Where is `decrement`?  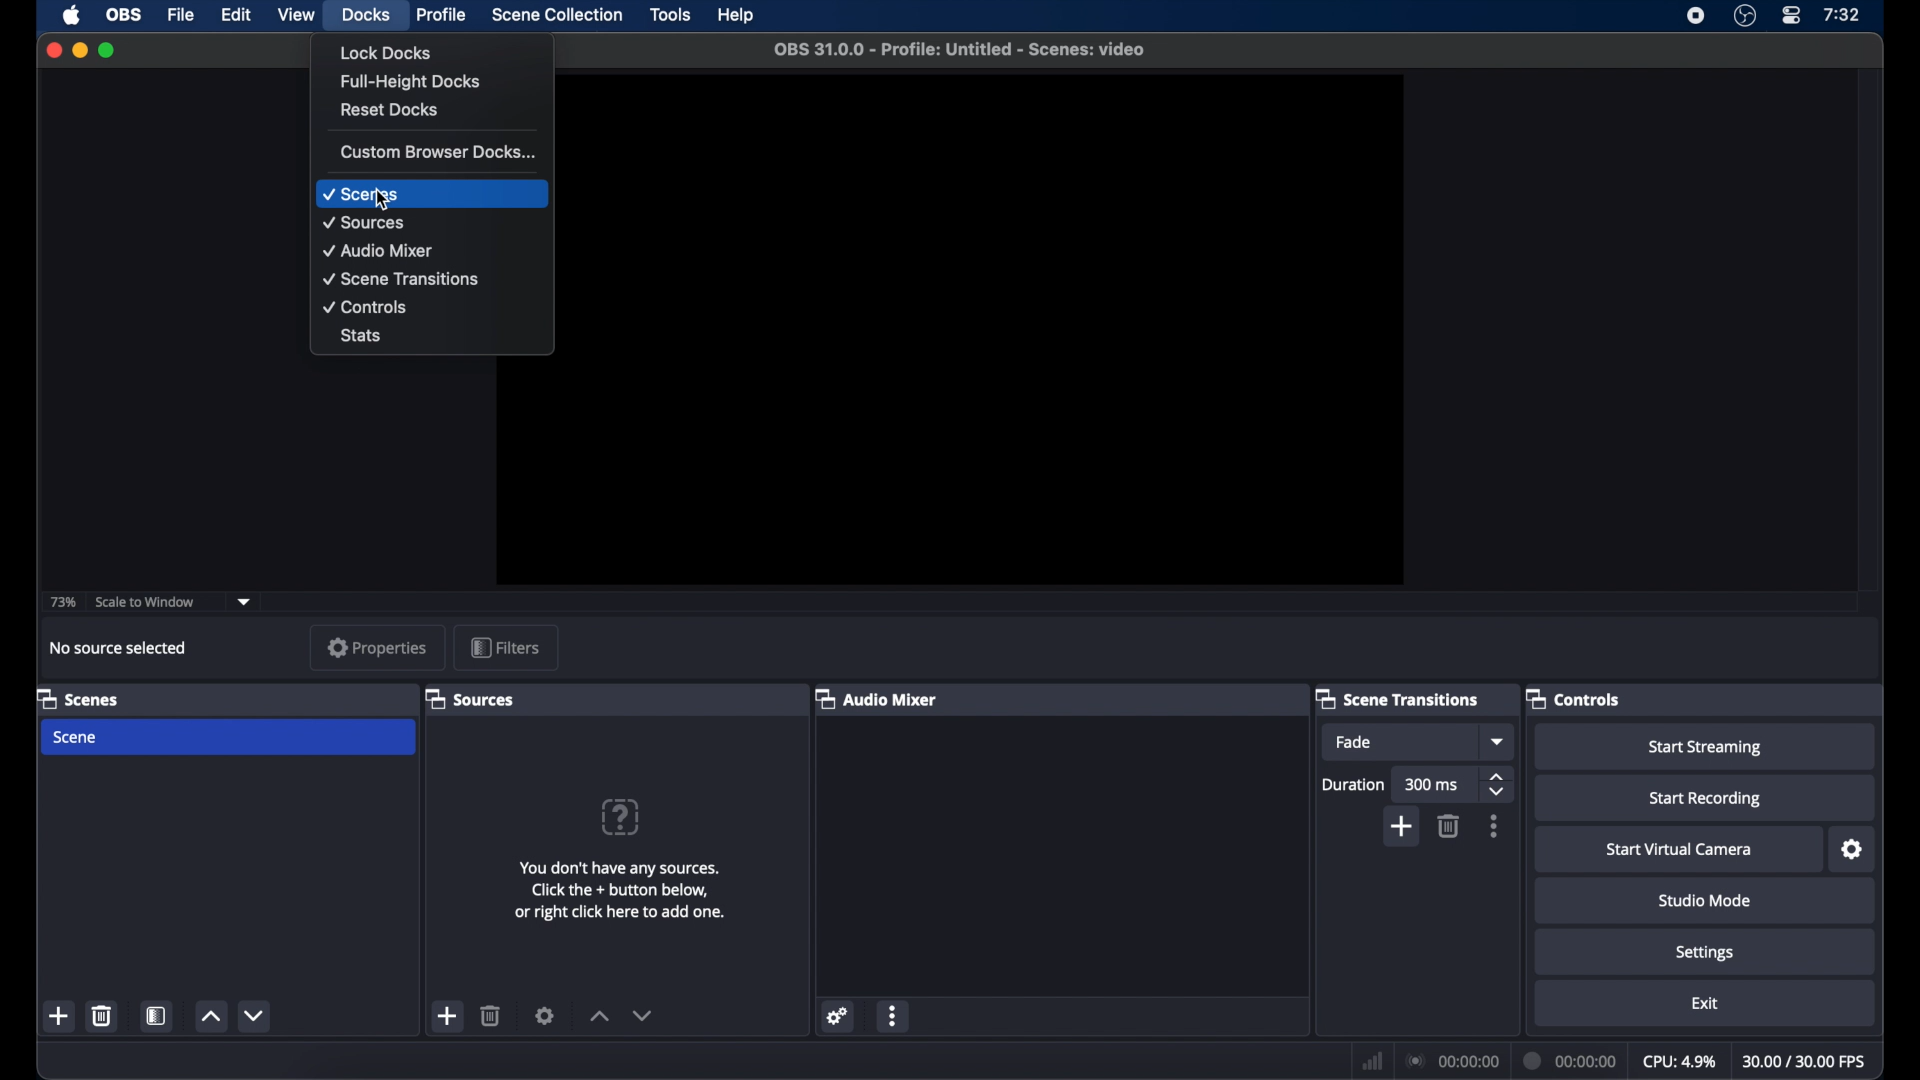 decrement is located at coordinates (642, 1015).